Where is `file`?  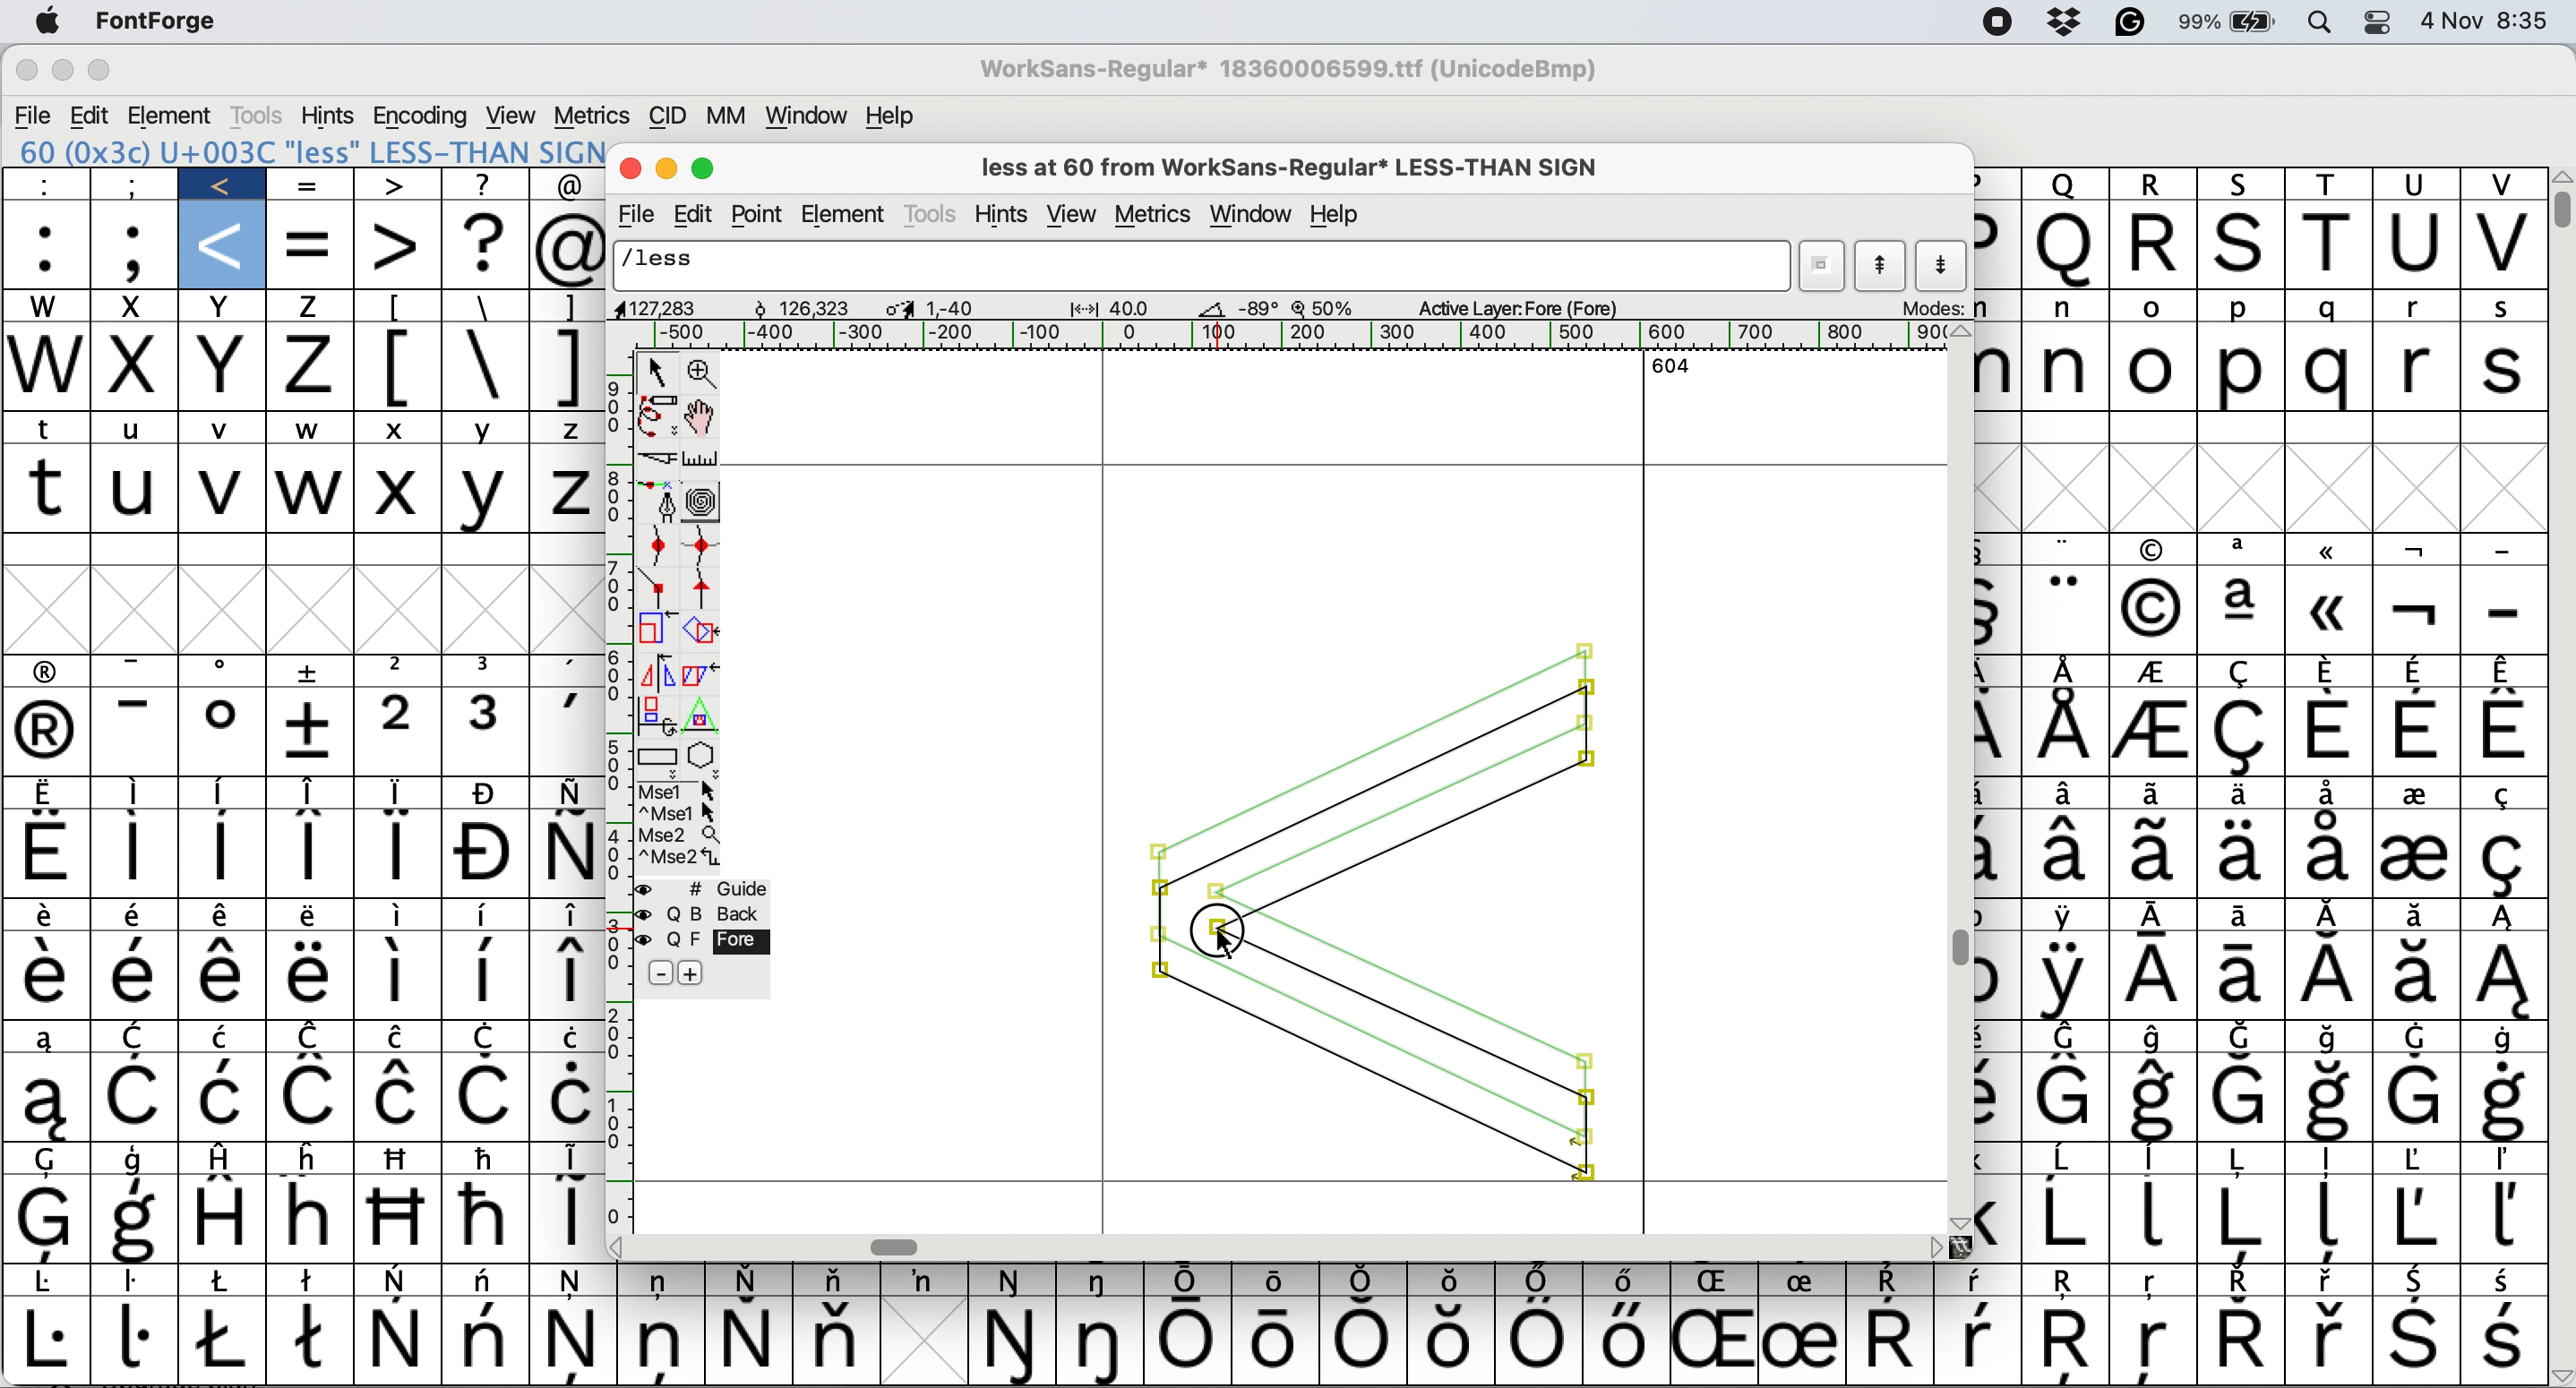 file is located at coordinates (639, 212).